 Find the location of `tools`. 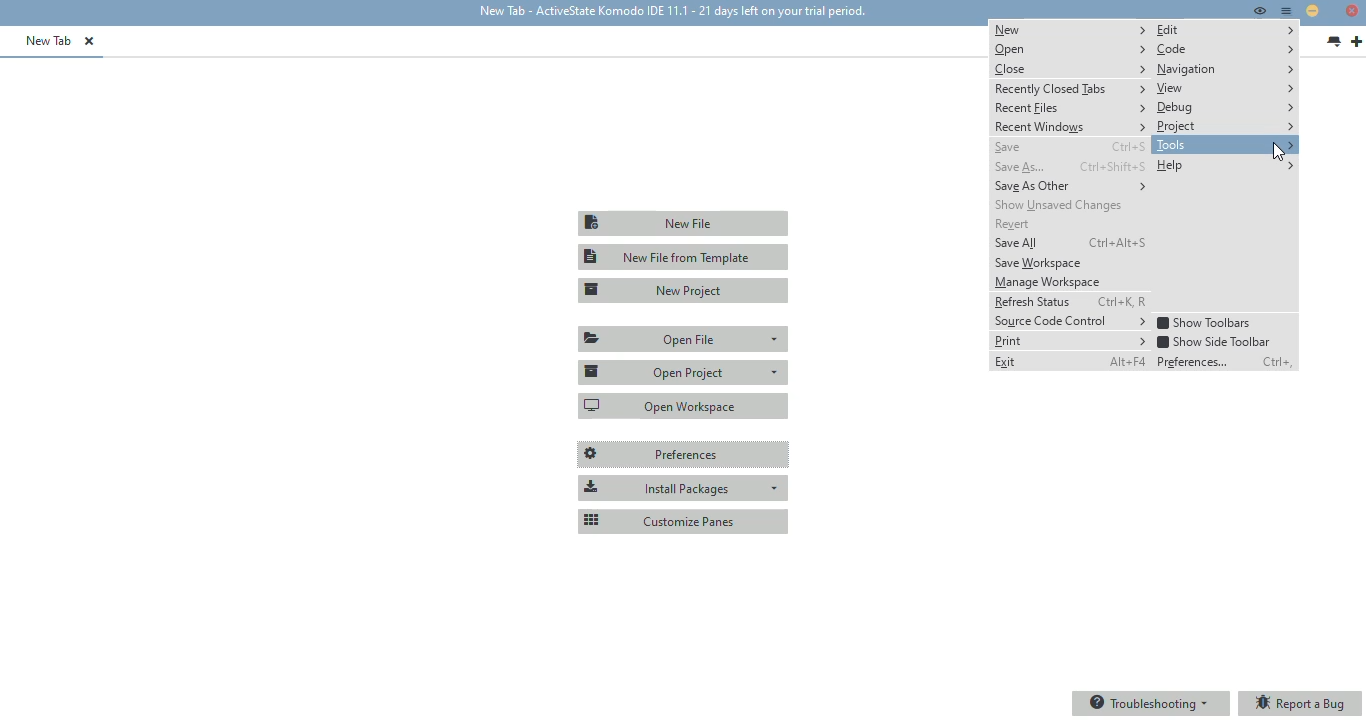

tools is located at coordinates (1225, 145).